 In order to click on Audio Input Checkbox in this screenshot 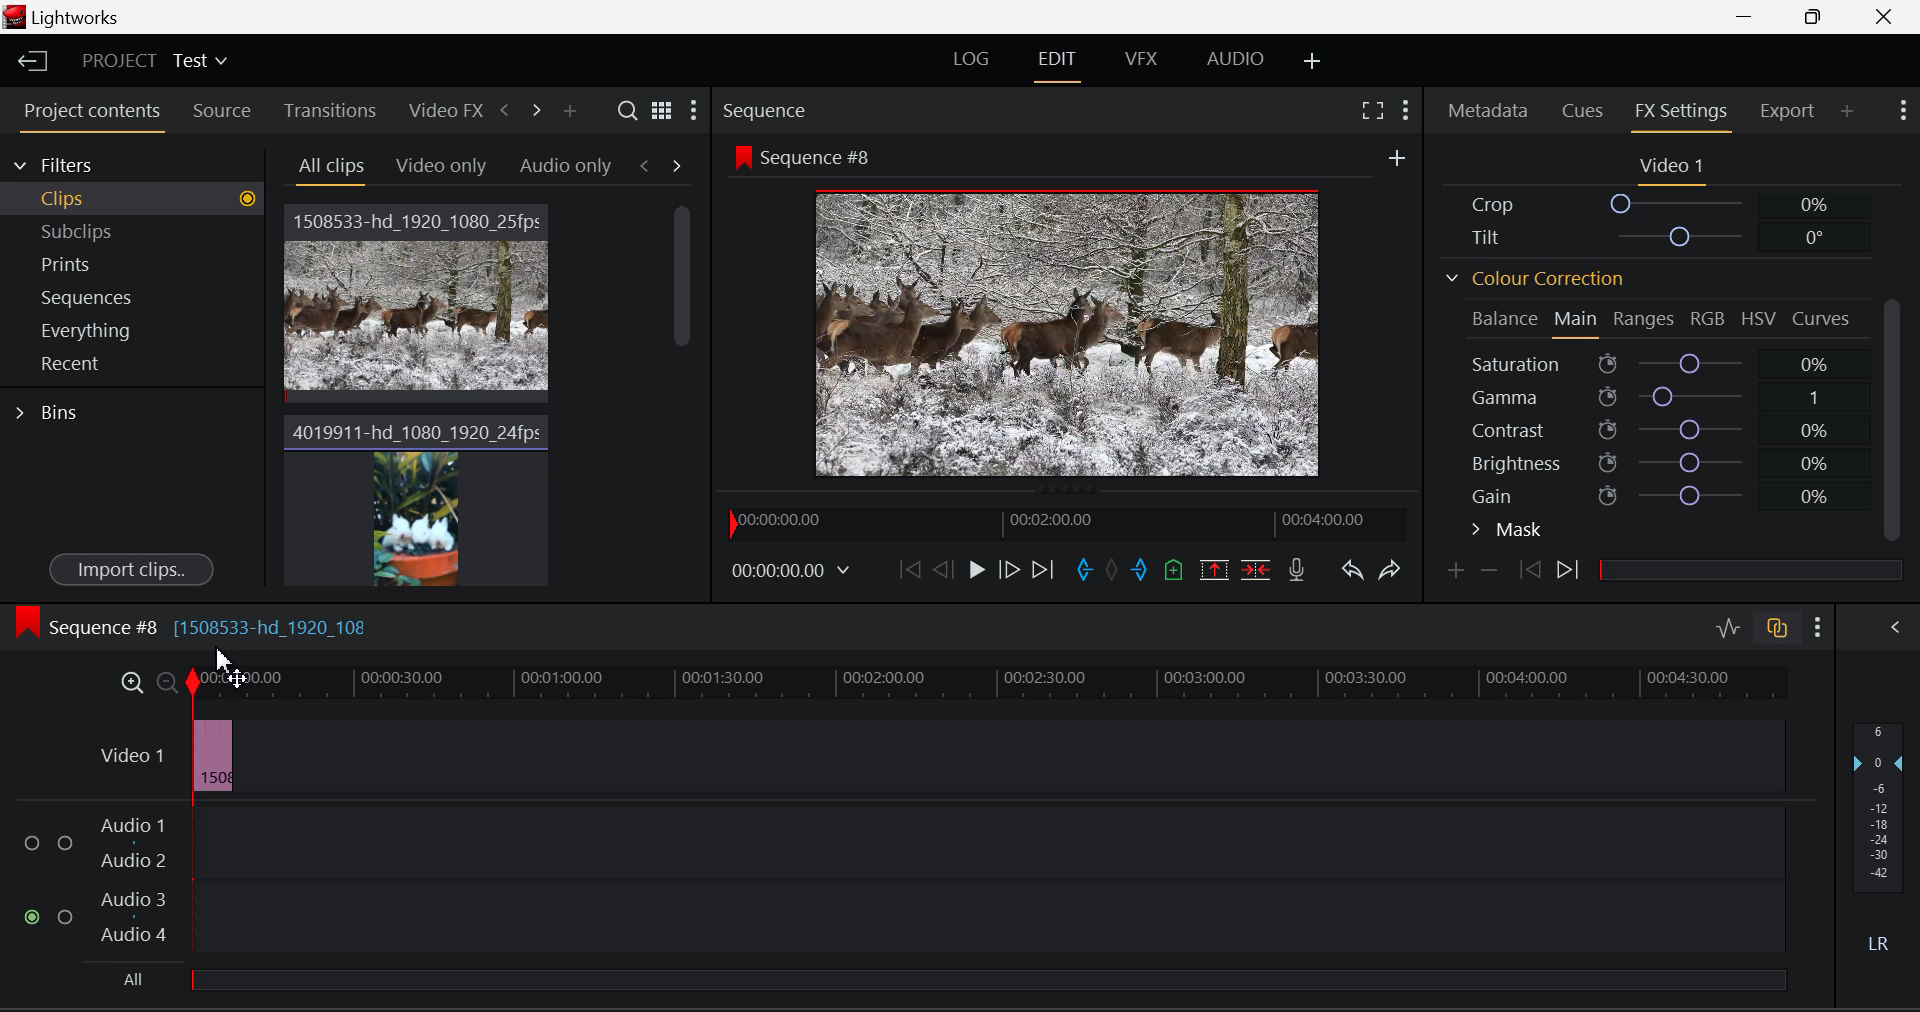, I will do `click(65, 918)`.